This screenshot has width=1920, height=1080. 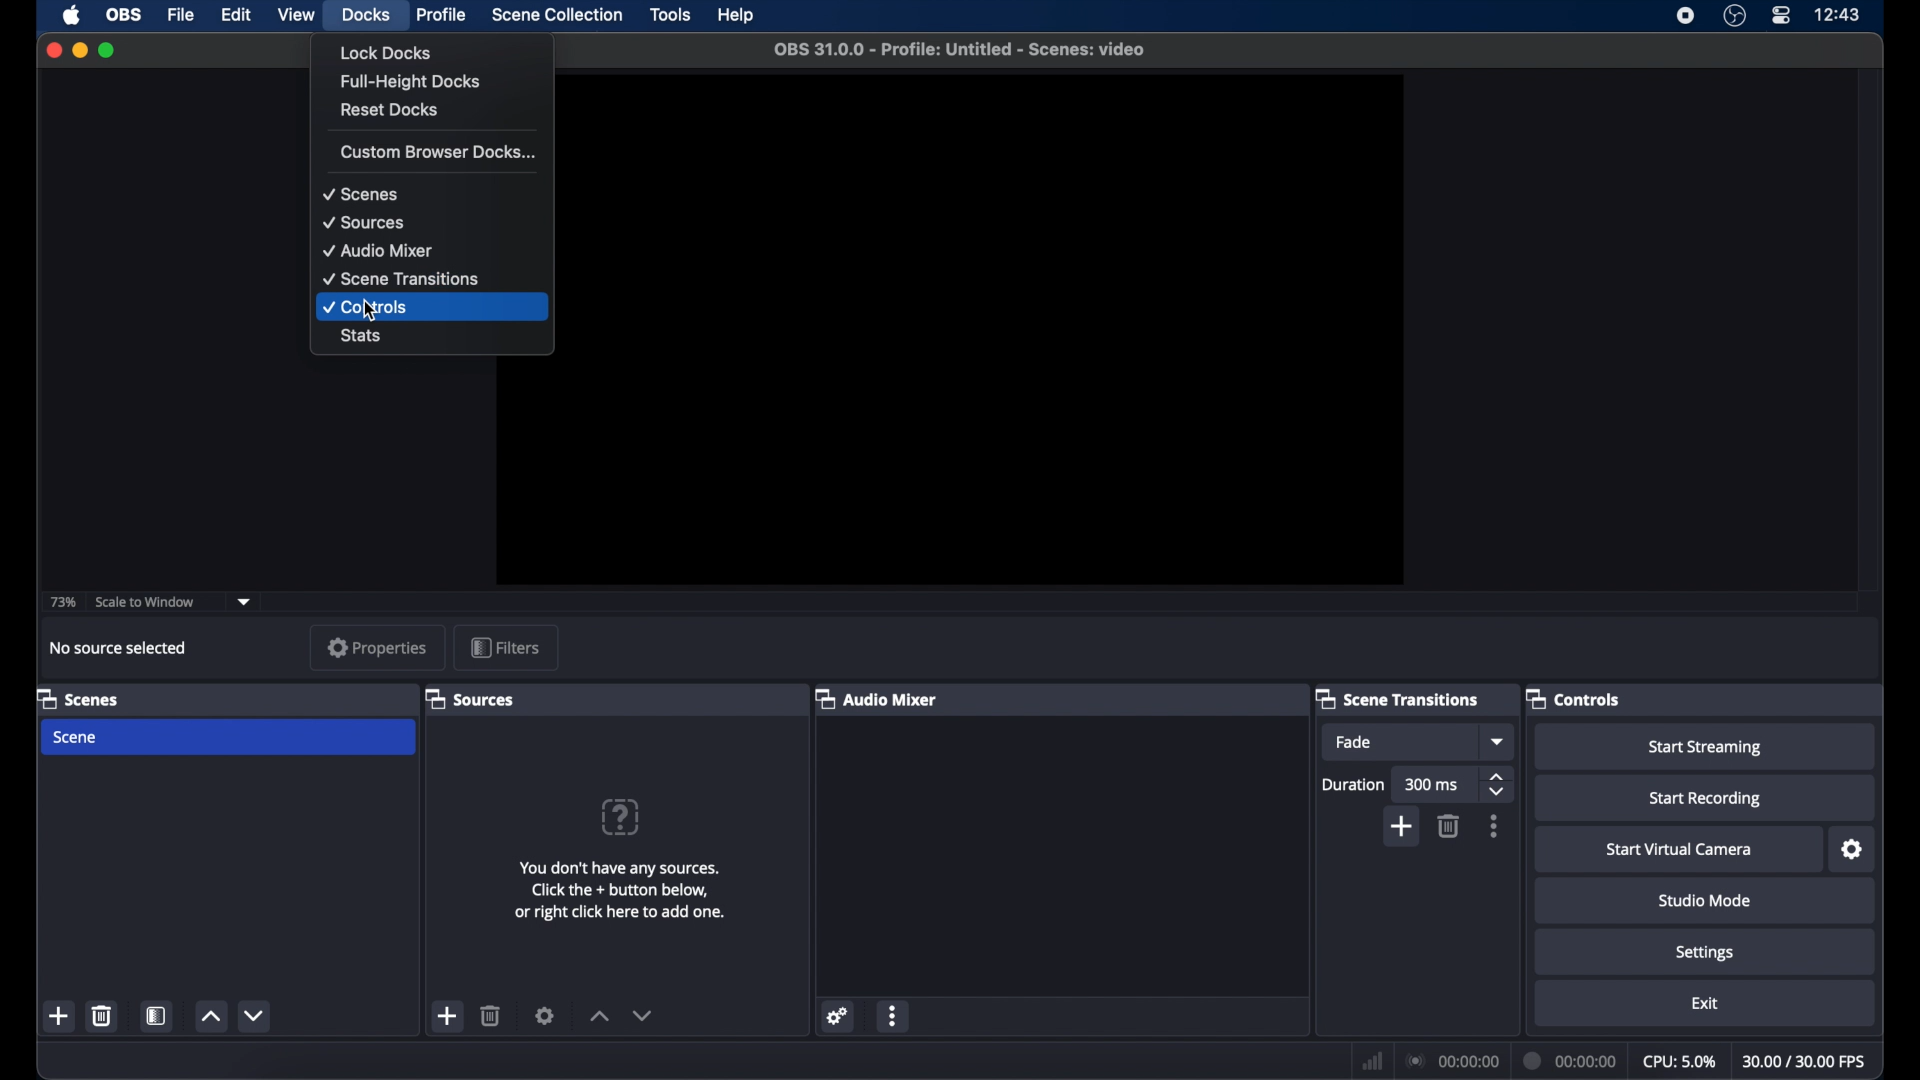 What do you see at coordinates (1403, 826) in the screenshot?
I see `add` at bounding box center [1403, 826].